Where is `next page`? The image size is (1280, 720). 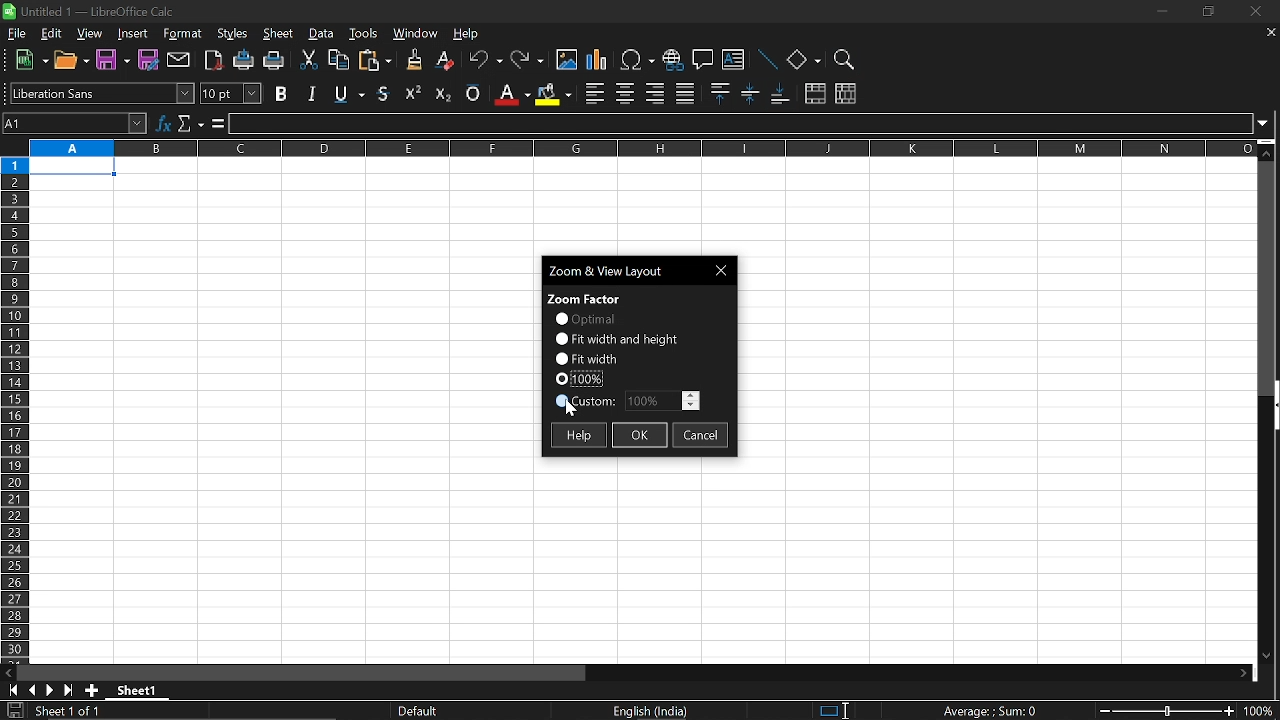 next page is located at coordinates (50, 691).